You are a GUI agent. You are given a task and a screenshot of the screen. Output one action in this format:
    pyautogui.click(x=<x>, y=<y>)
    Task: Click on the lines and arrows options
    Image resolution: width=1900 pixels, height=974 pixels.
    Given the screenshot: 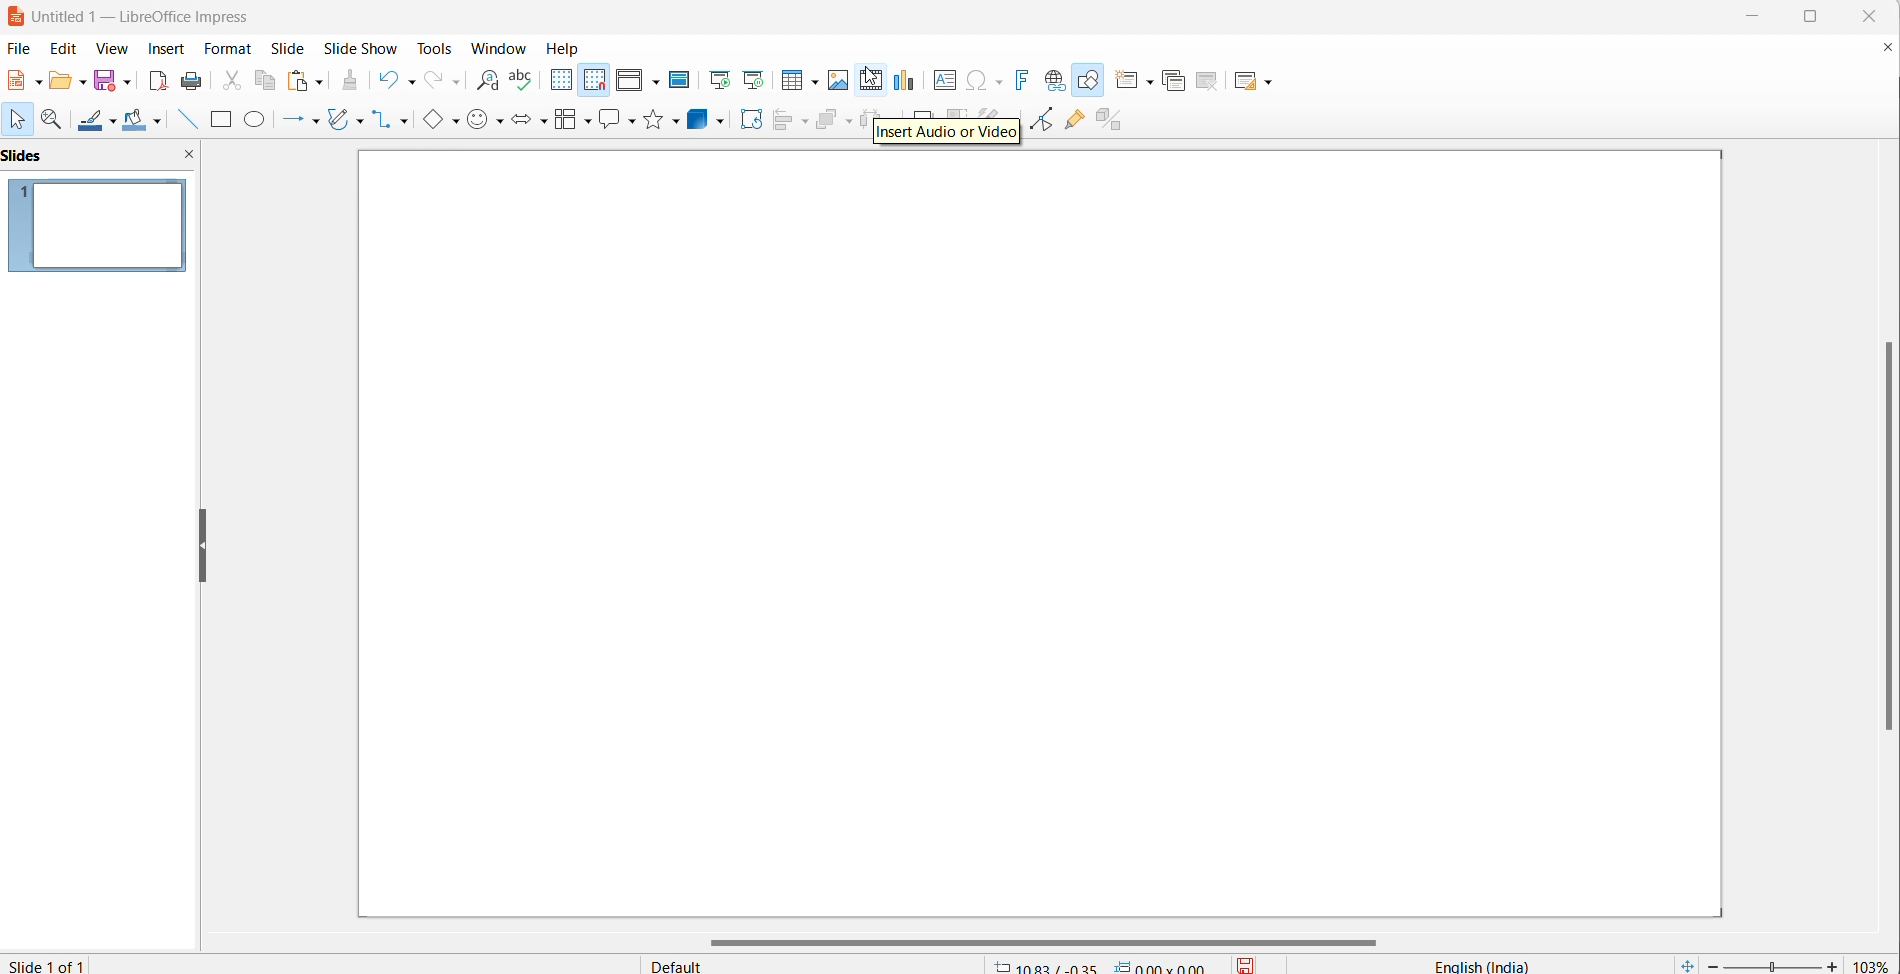 What is the action you would take?
    pyautogui.click(x=319, y=120)
    